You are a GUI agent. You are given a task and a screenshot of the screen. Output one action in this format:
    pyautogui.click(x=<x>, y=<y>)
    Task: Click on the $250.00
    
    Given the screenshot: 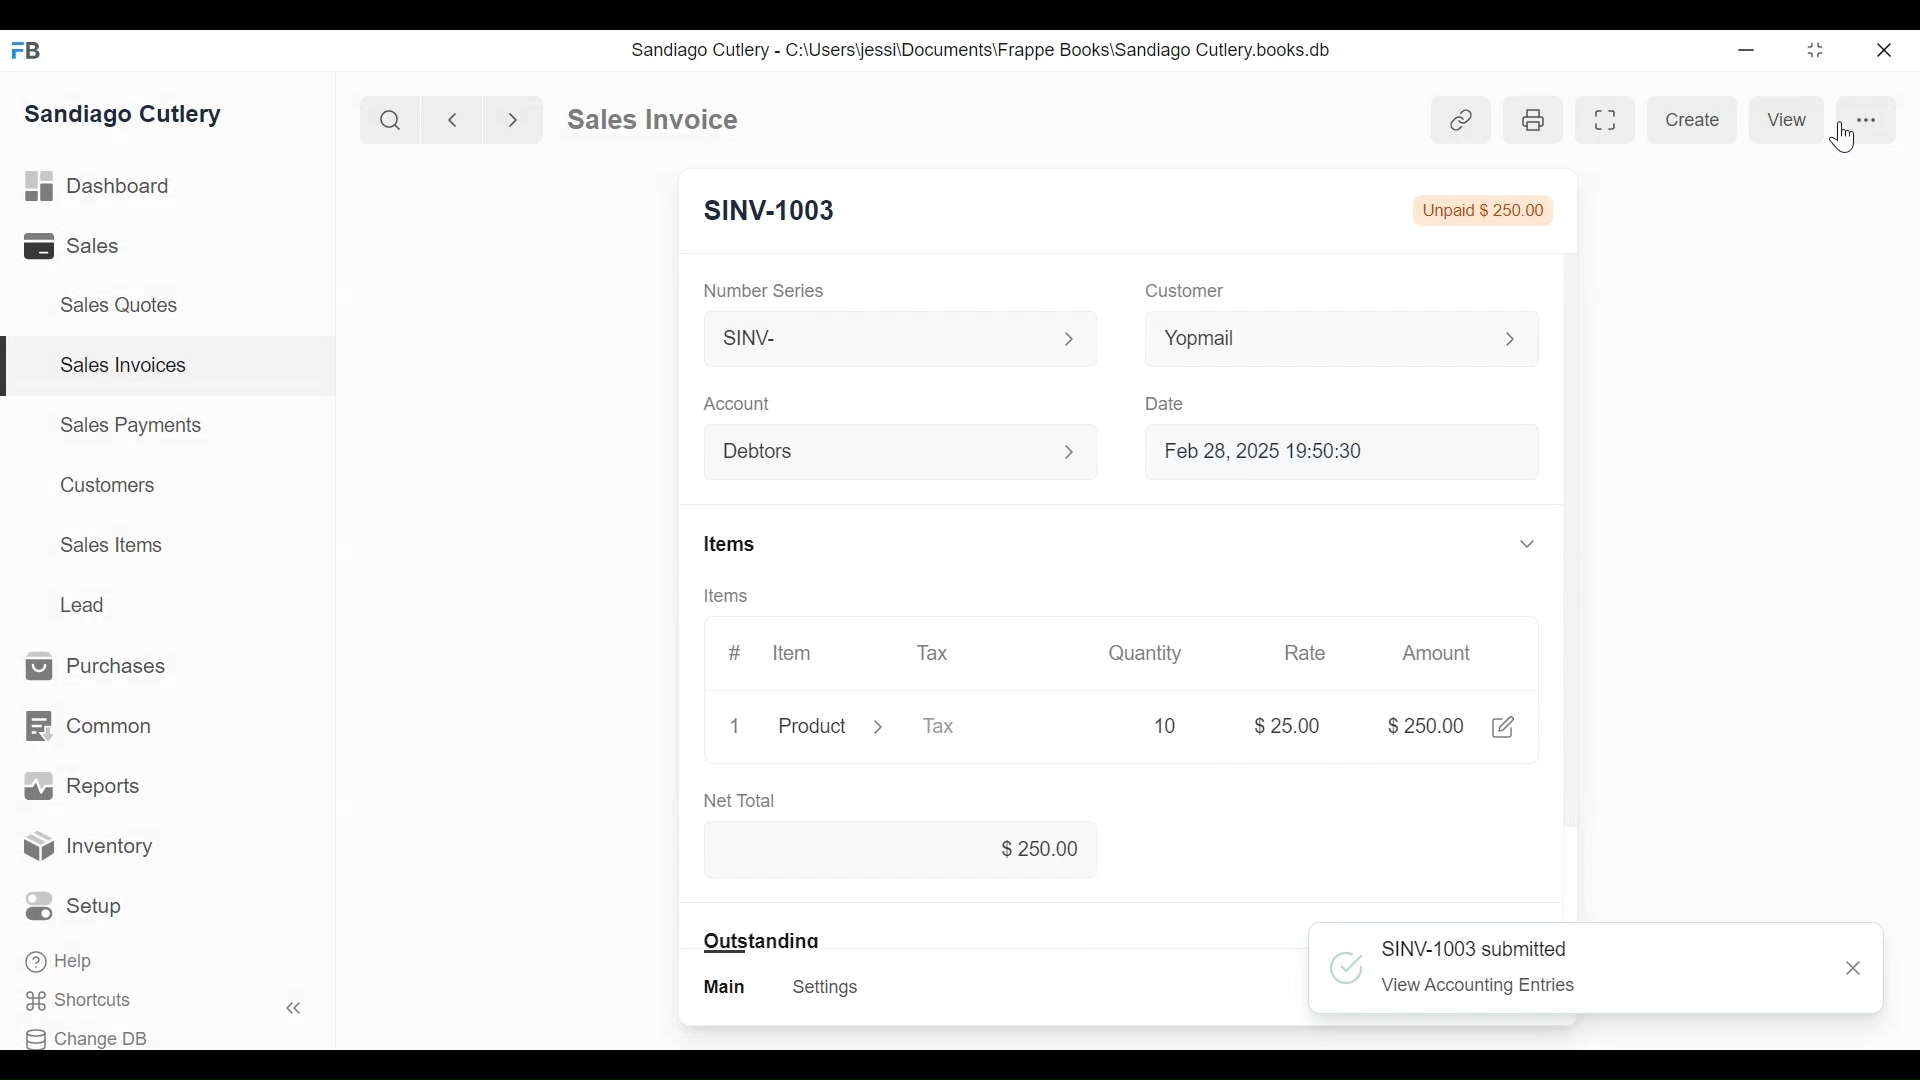 What is the action you would take?
    pyautogui.click(x=1039, y=846)
    